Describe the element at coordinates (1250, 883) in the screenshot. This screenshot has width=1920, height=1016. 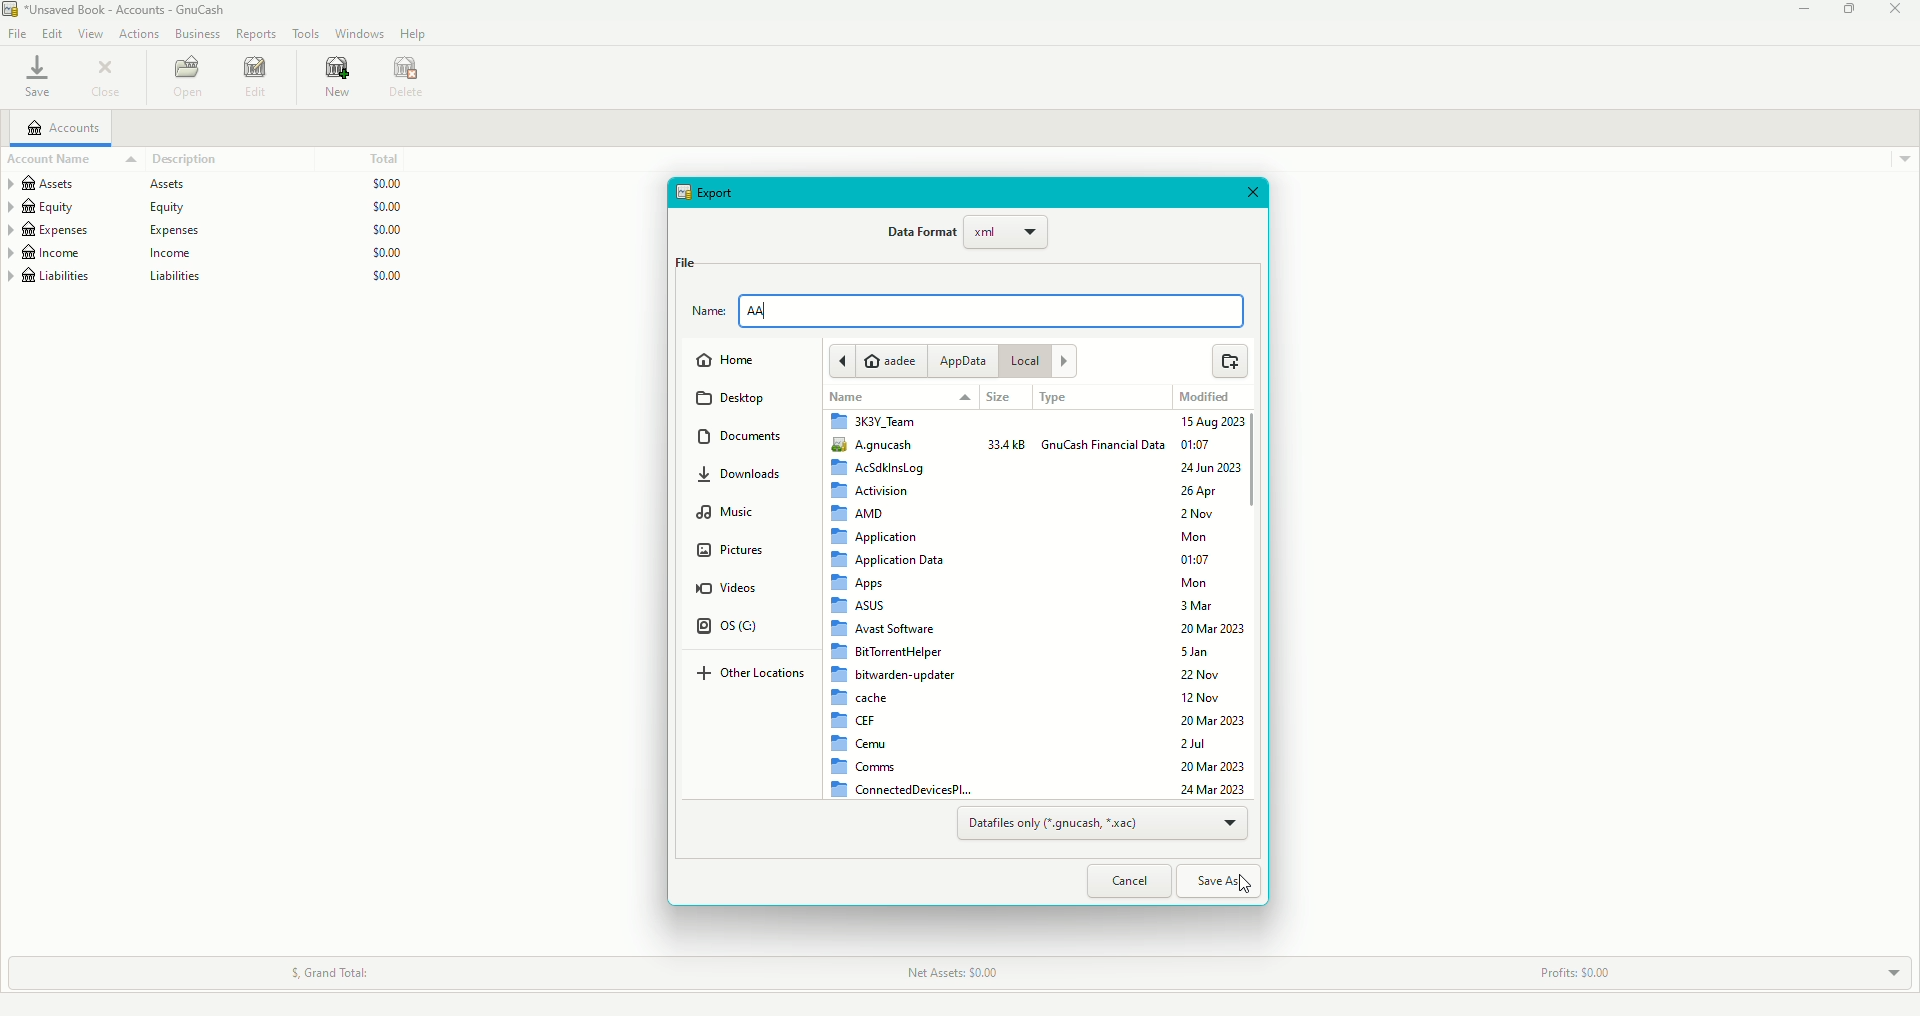
I see `Cursor` at that location.